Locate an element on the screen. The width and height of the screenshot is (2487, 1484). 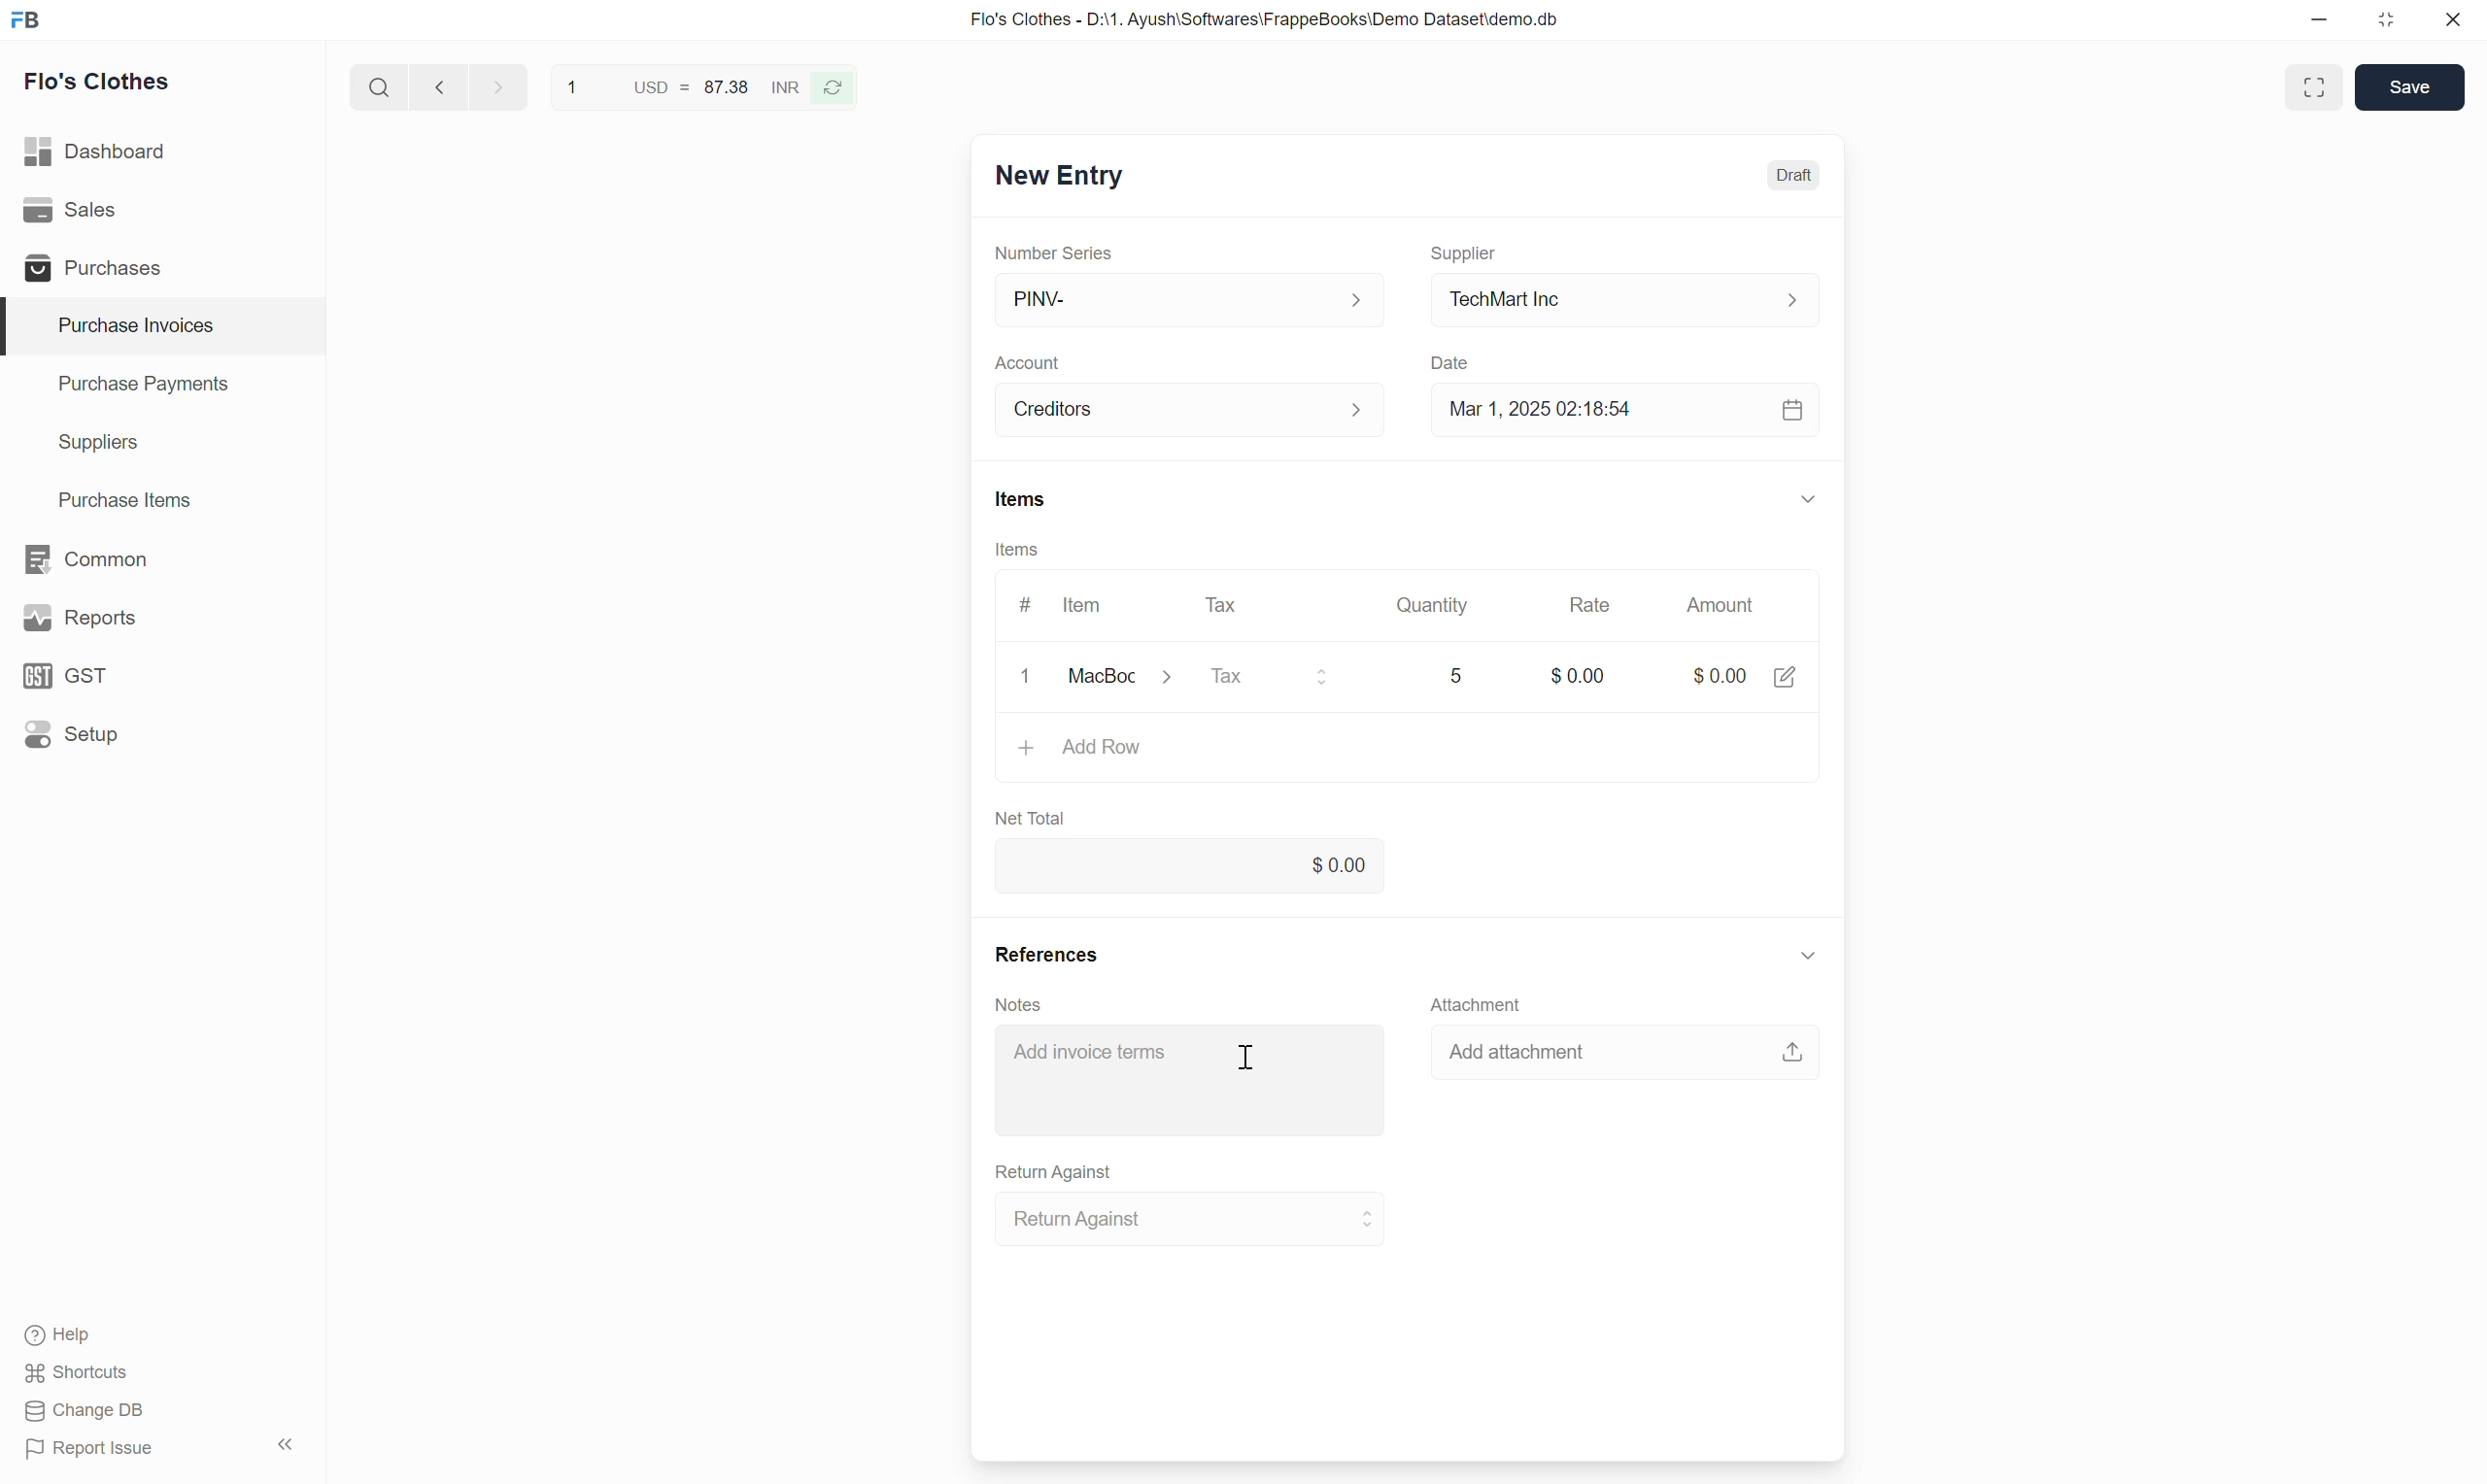
Report Issue is located at coordinates (91, 1449).